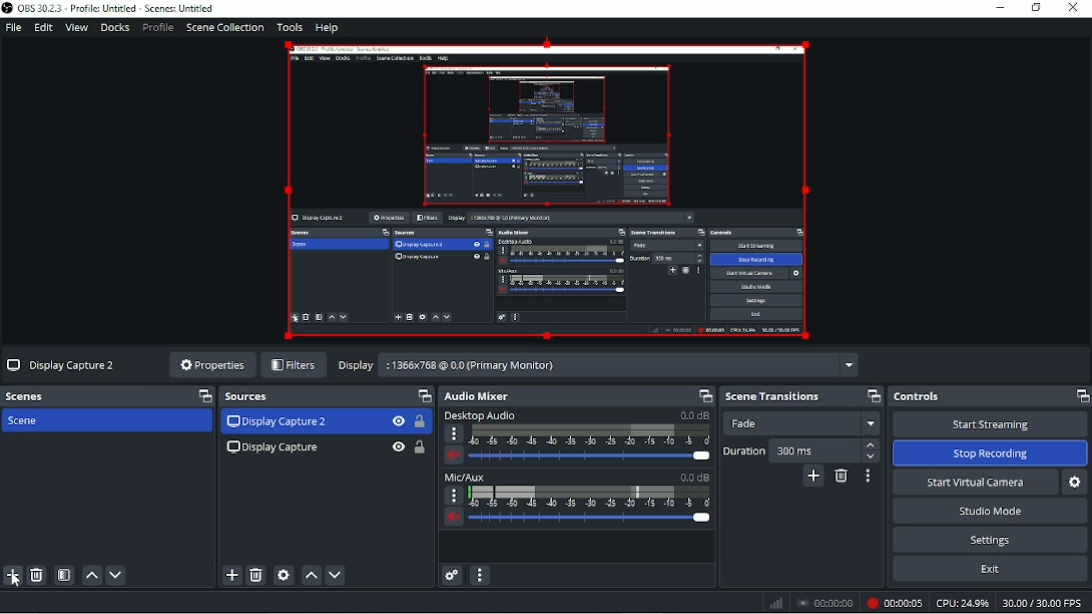 The image size is (1092, 614). What do you see at coordinates (894, 603) in the screenshot?
I see `Recording 00:00:05` at bounding box center [894, 603].